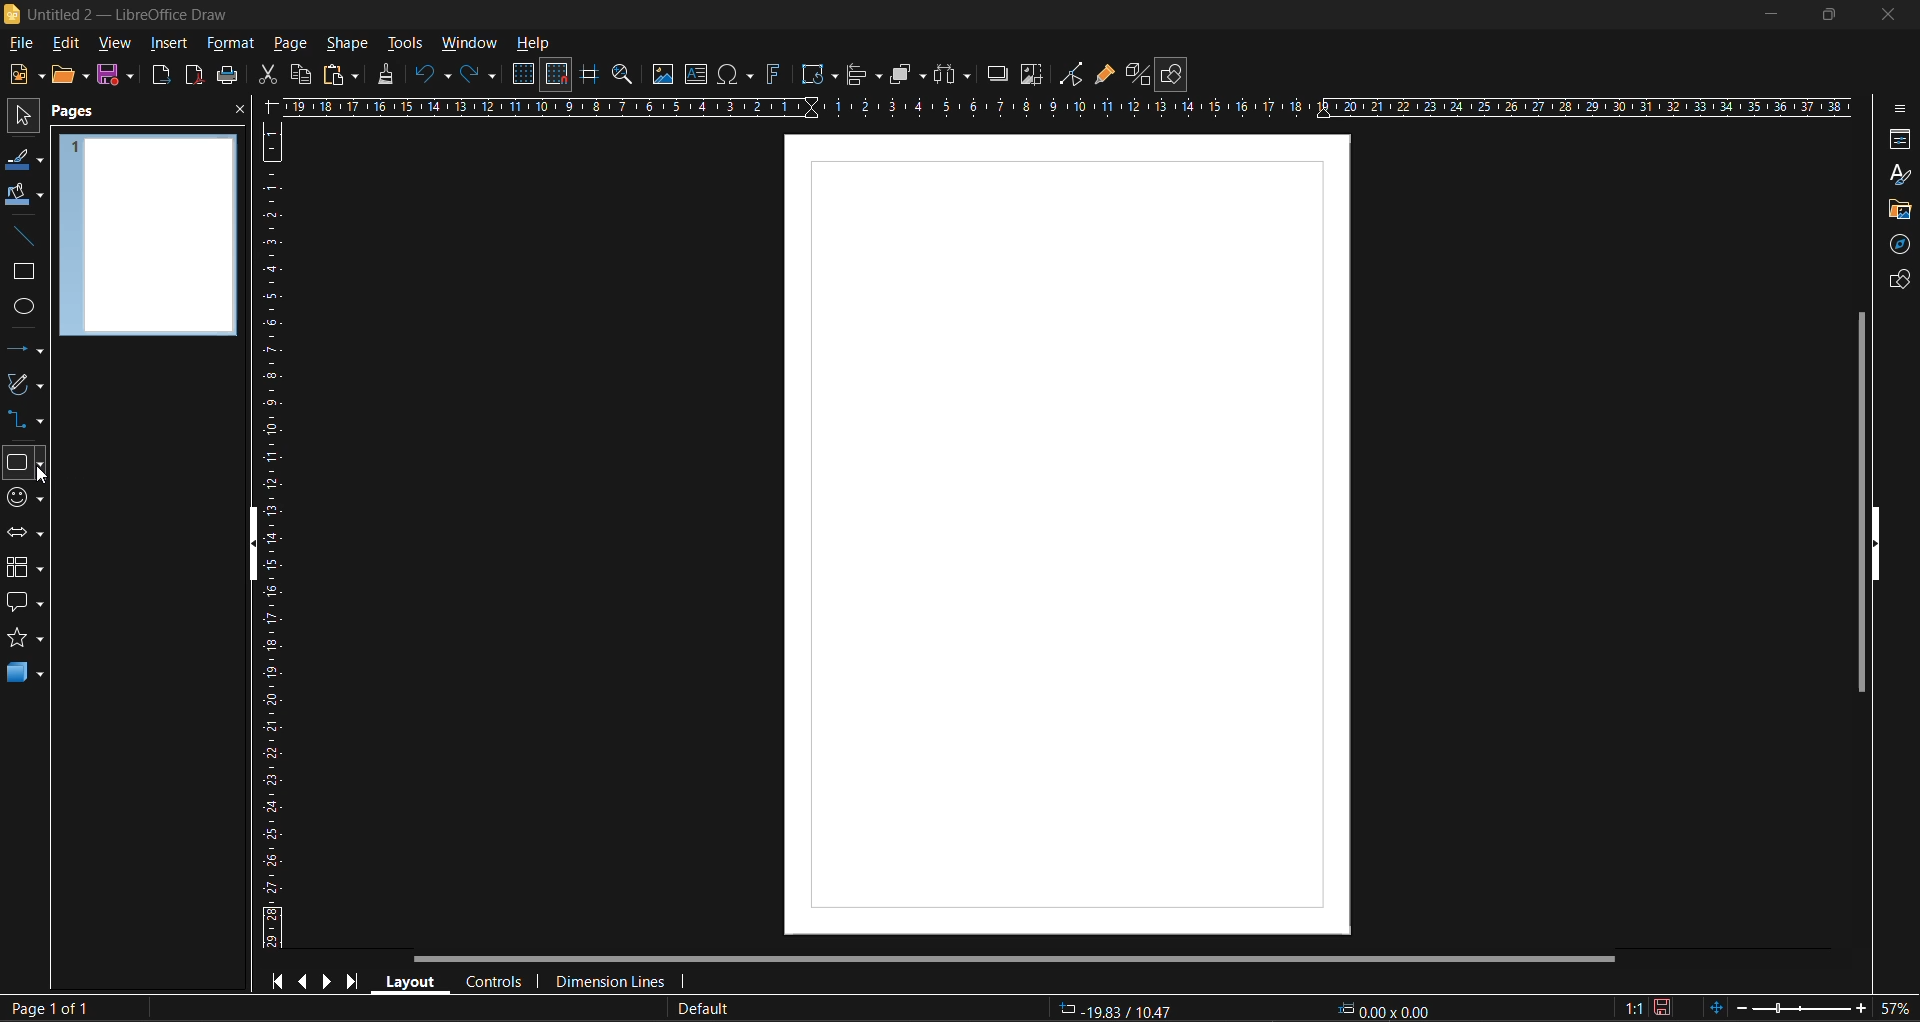  What do you see at coordinates (24, 602) in the screenshot?
I see `callout shapes` at bounding box center [24, 602].